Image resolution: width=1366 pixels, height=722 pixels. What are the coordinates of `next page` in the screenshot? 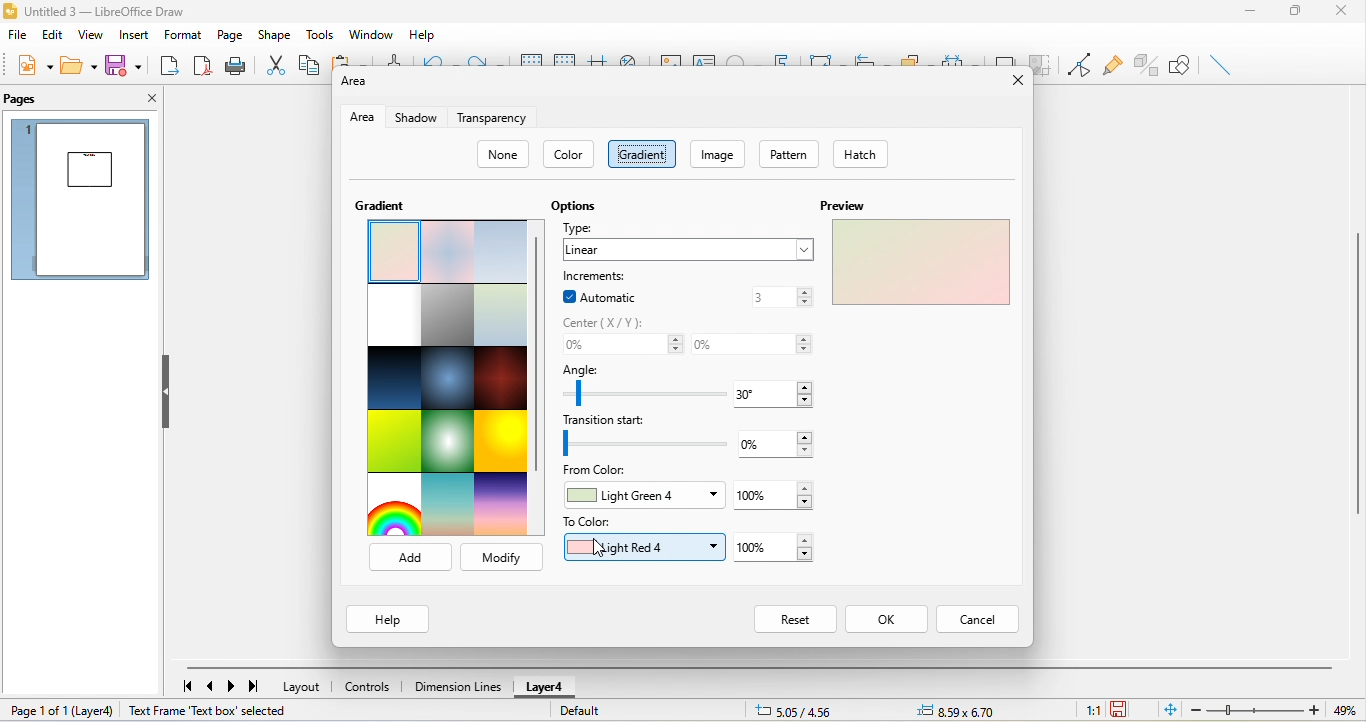 It's located at (234, 688).